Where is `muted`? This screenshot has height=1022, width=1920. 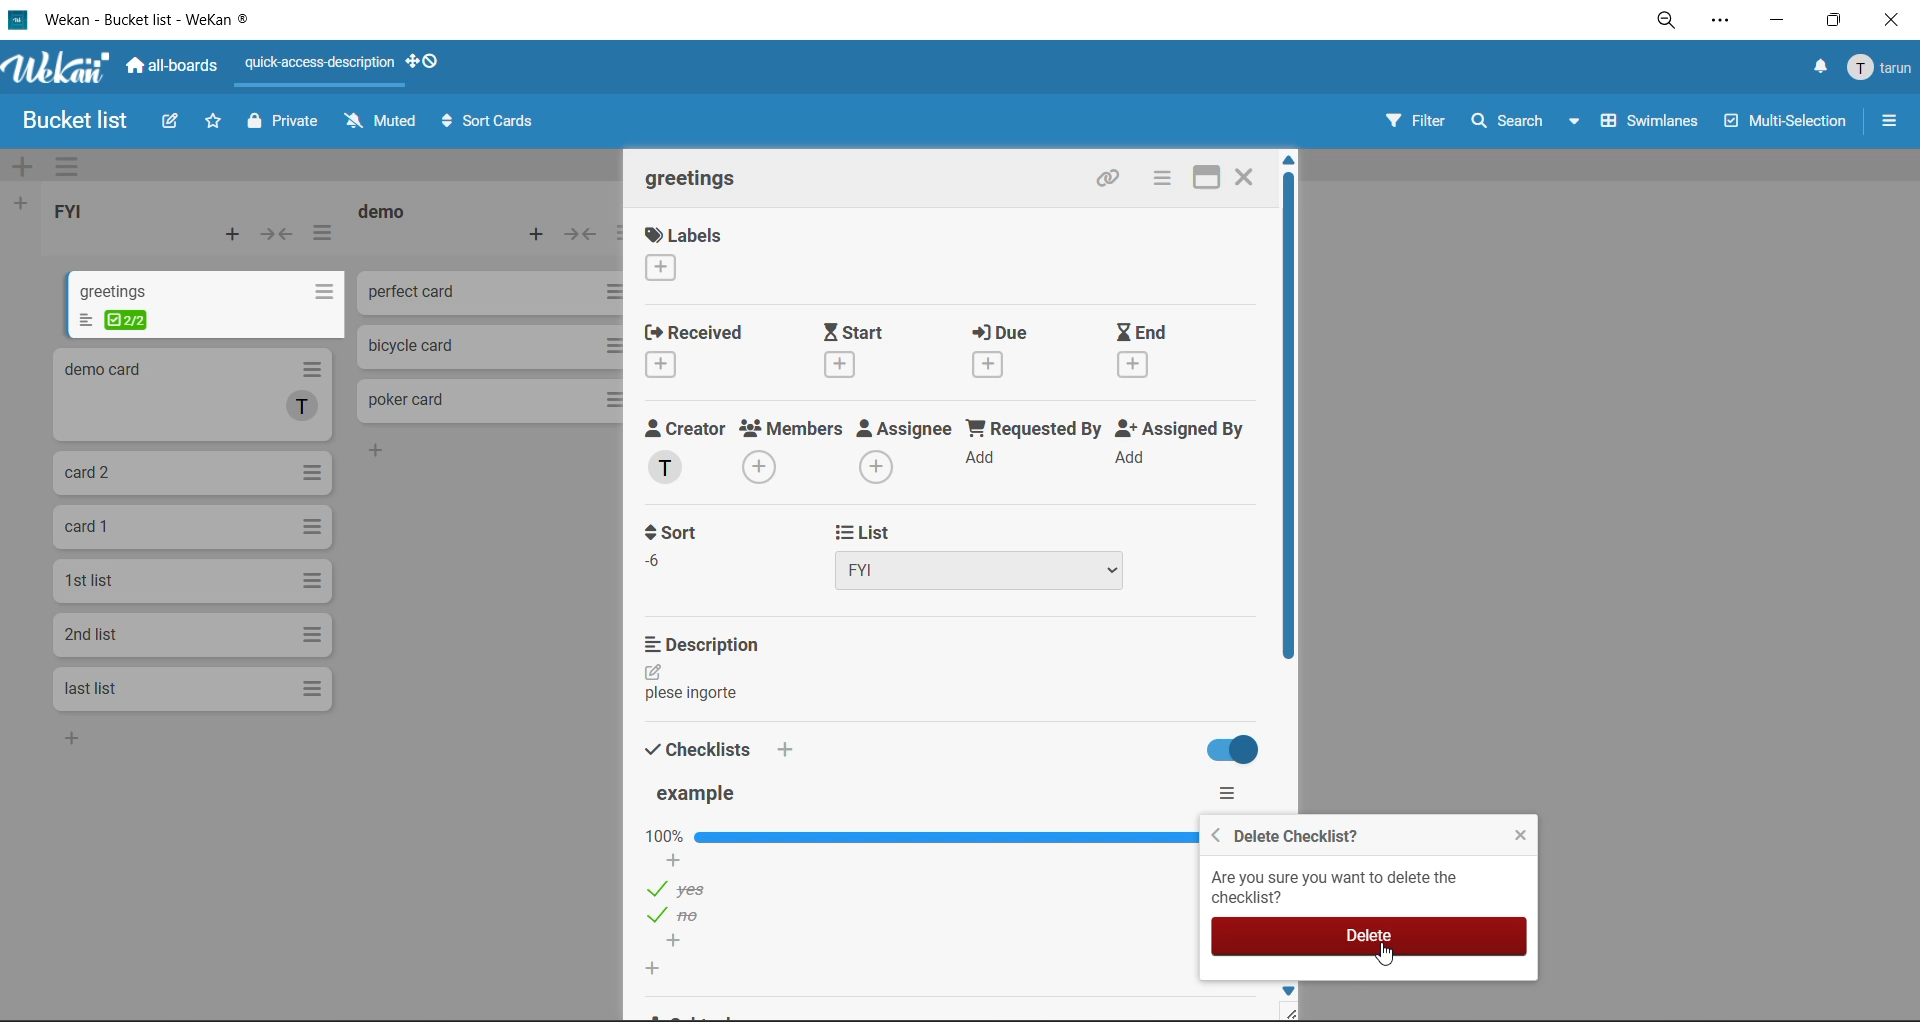 muted is located at coordinates (381, 120).